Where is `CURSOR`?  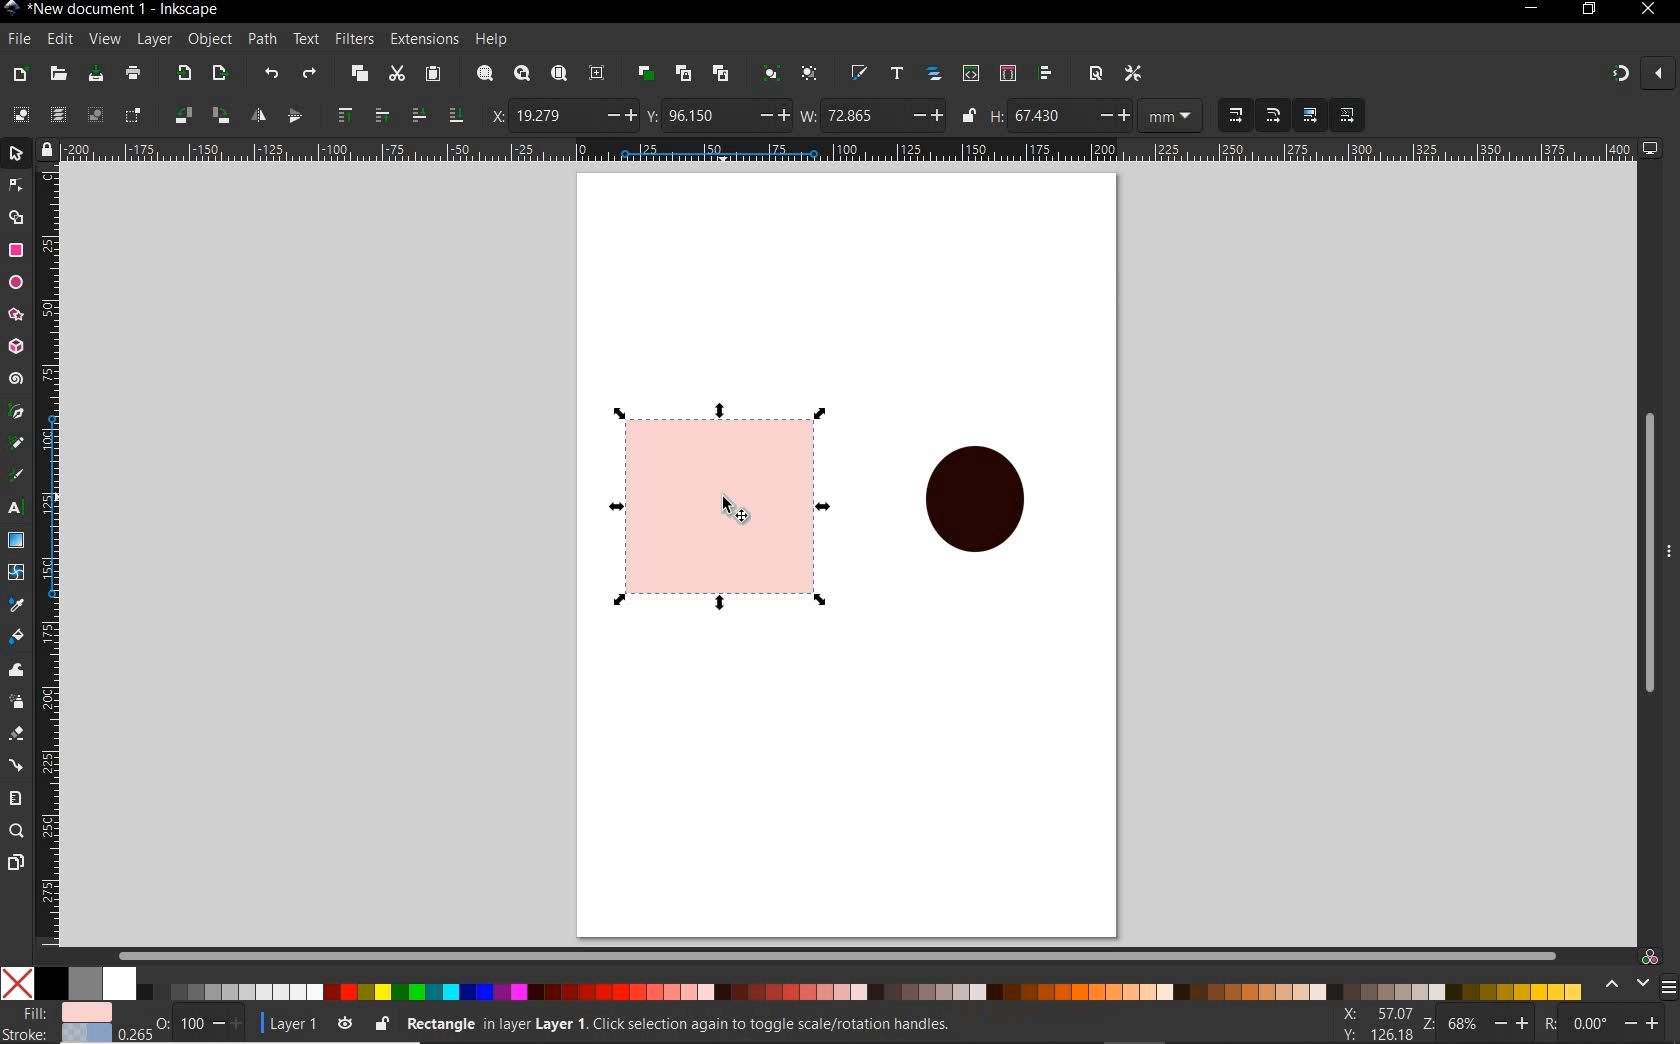 CURSOR is located at coordinates (733, 507).